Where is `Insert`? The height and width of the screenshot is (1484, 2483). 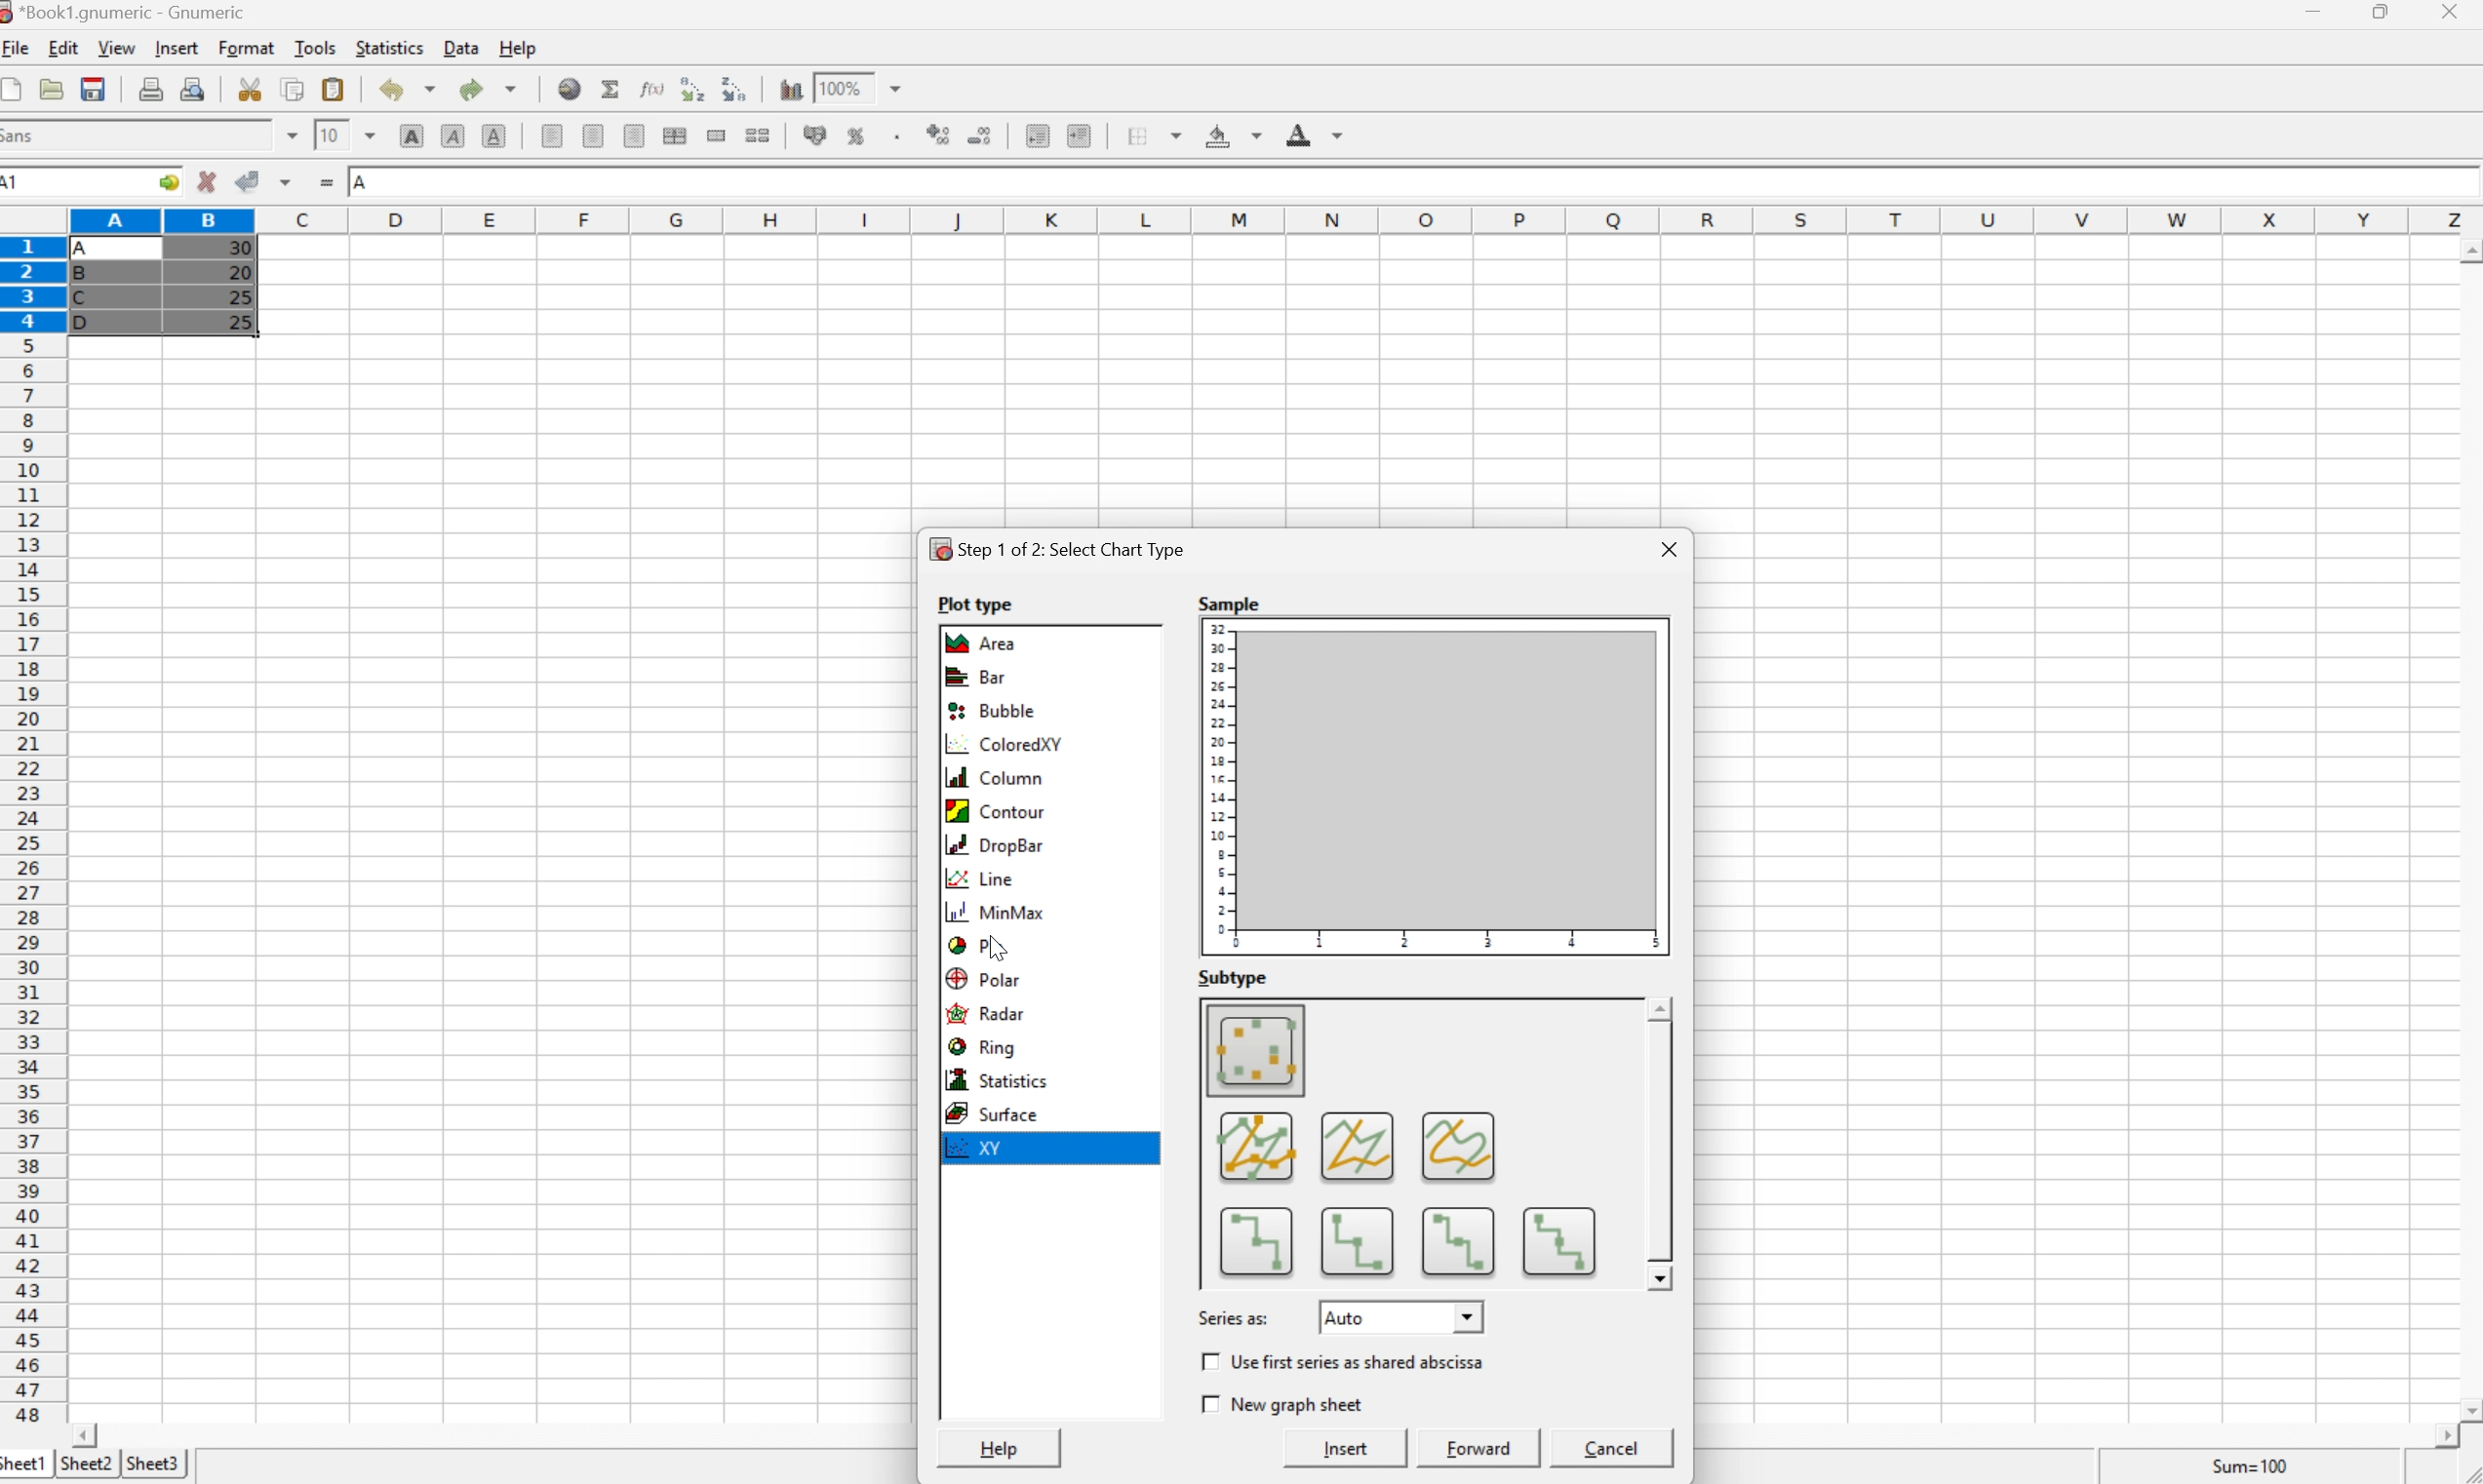 Insert is located at coordinates (180, 49).